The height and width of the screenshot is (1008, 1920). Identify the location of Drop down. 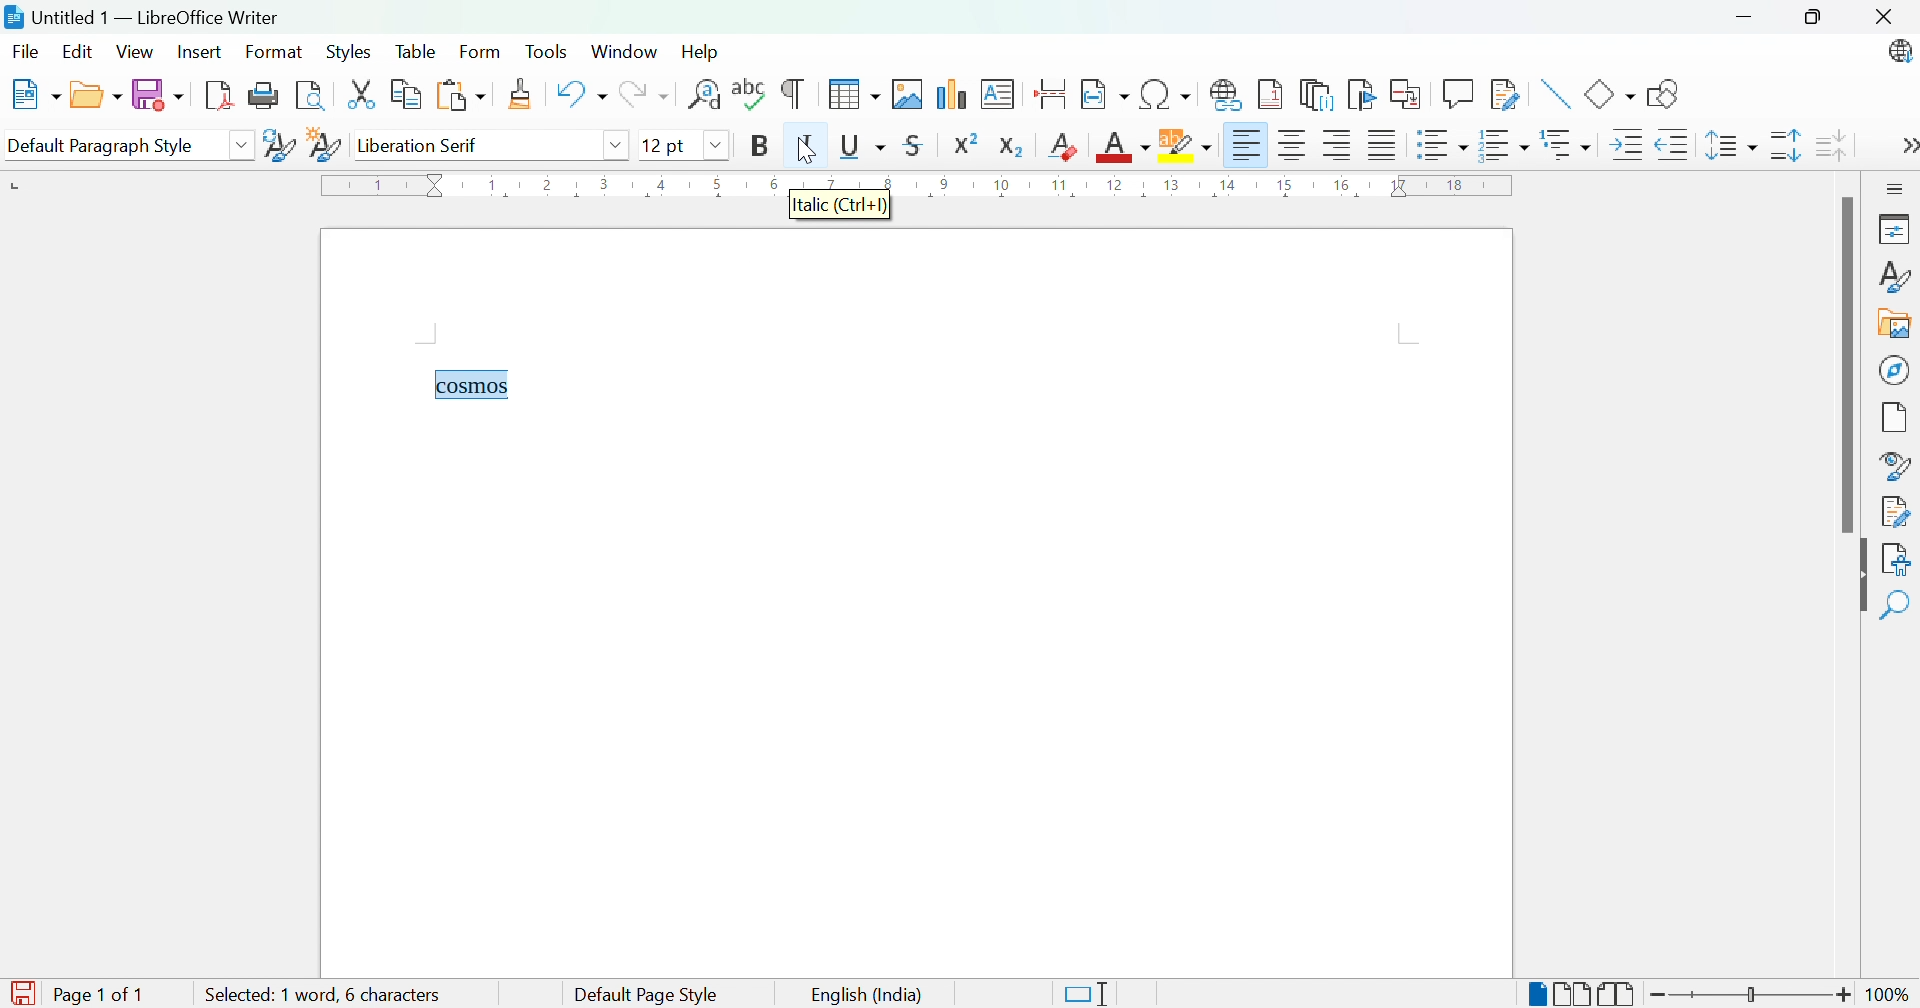
(246, 142).